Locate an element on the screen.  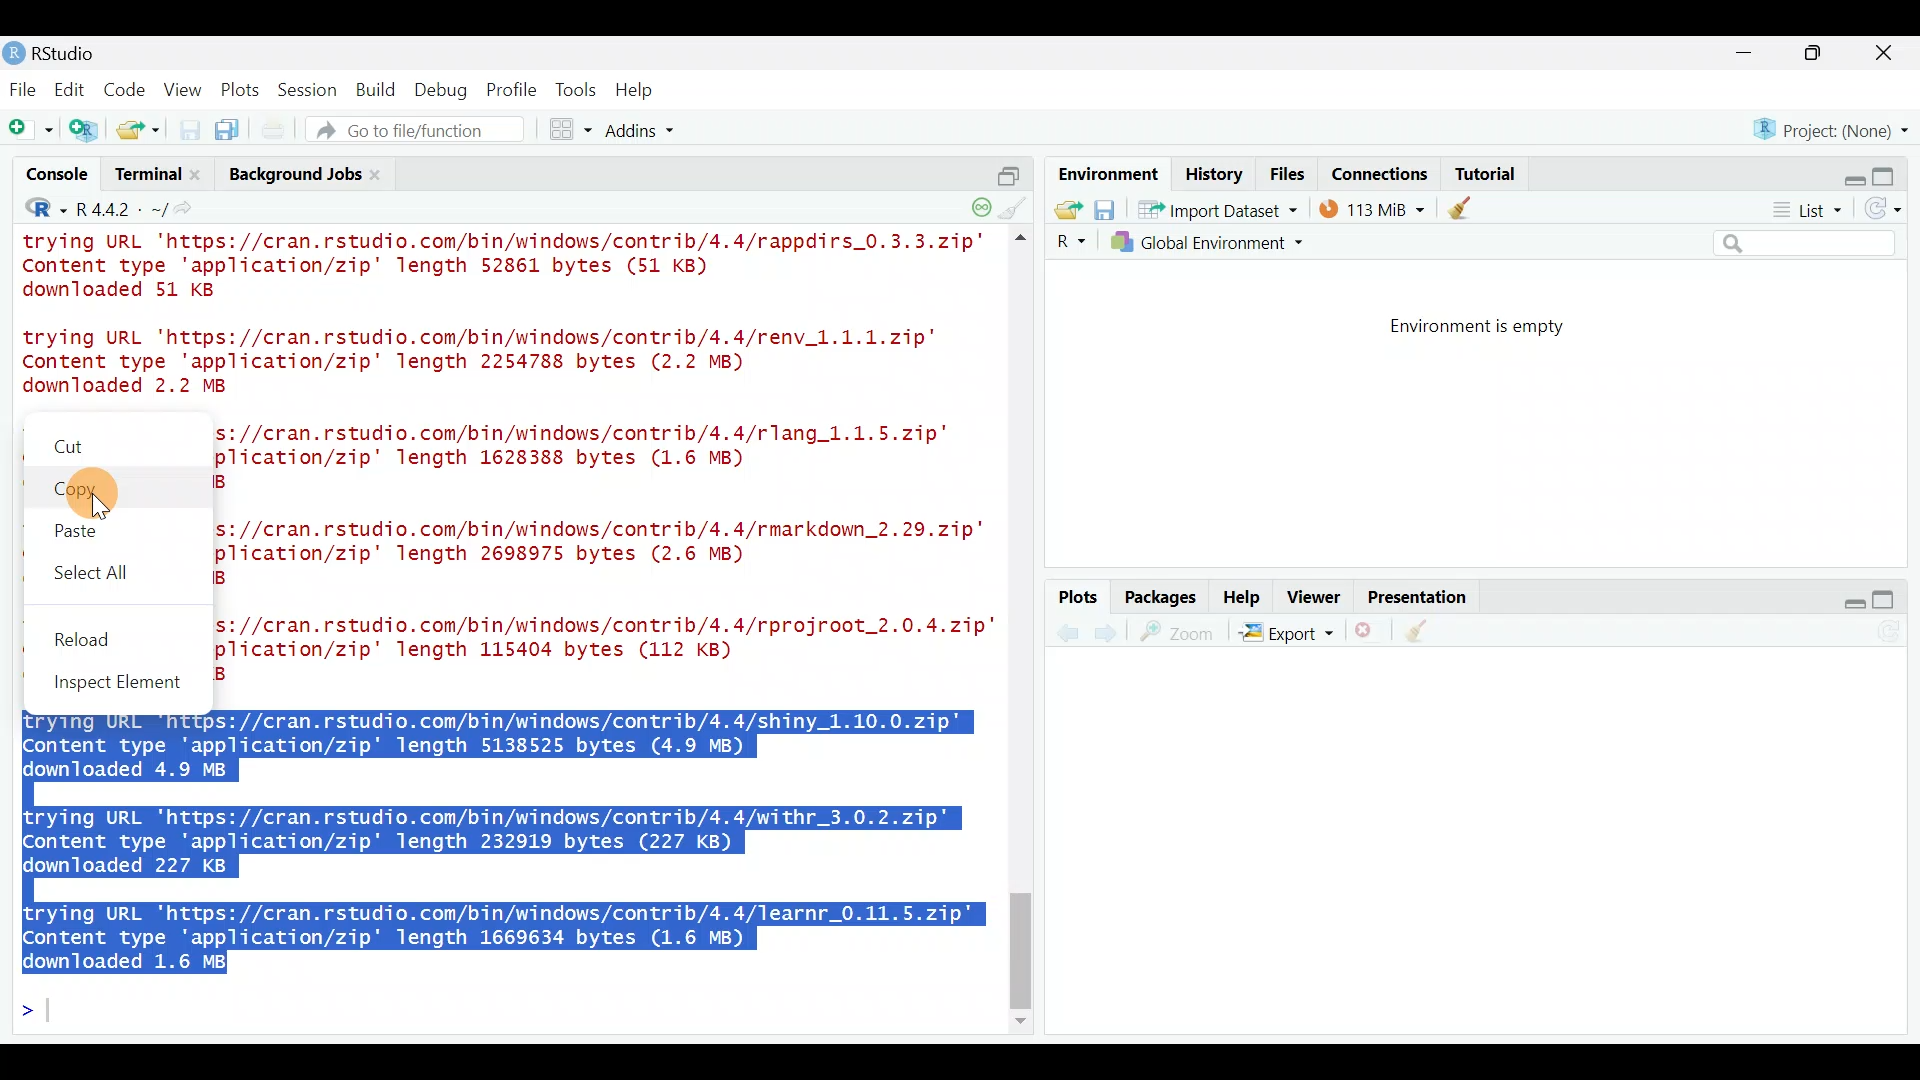
clear objects from the workspace is located at coordinates (1462, 207).